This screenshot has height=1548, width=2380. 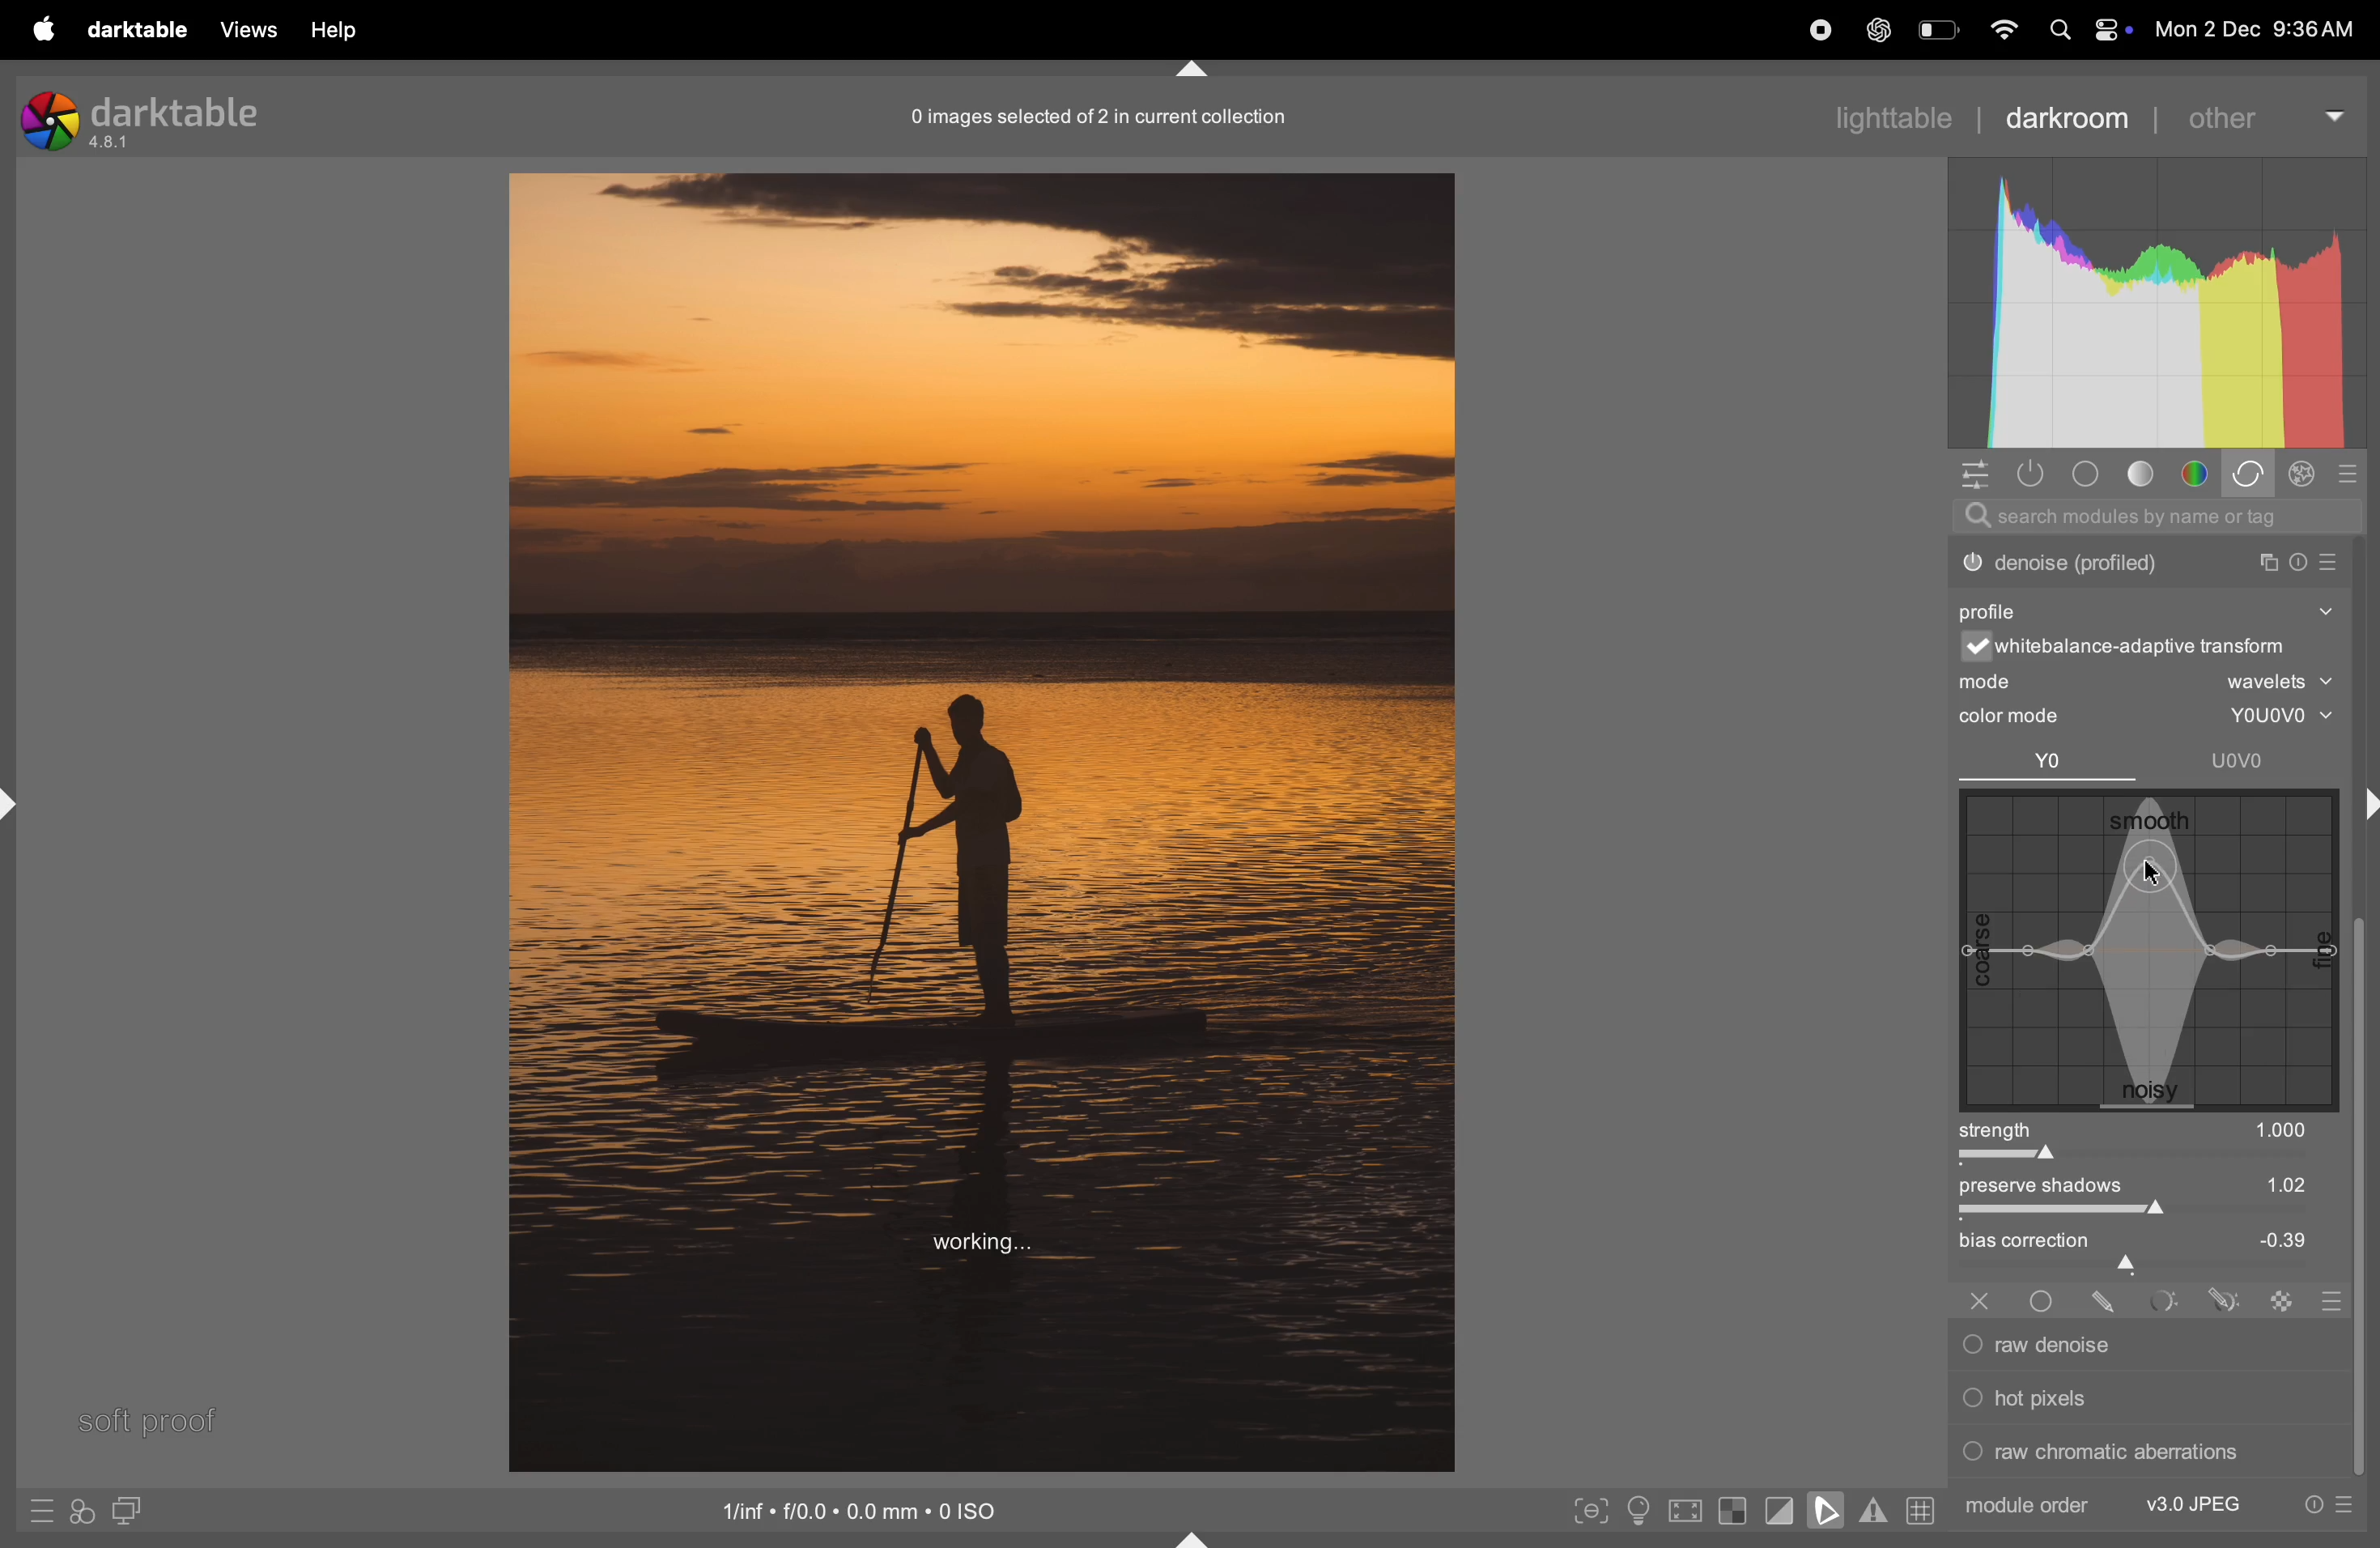 I want to click on module order, so click(x=2028, y=1504).